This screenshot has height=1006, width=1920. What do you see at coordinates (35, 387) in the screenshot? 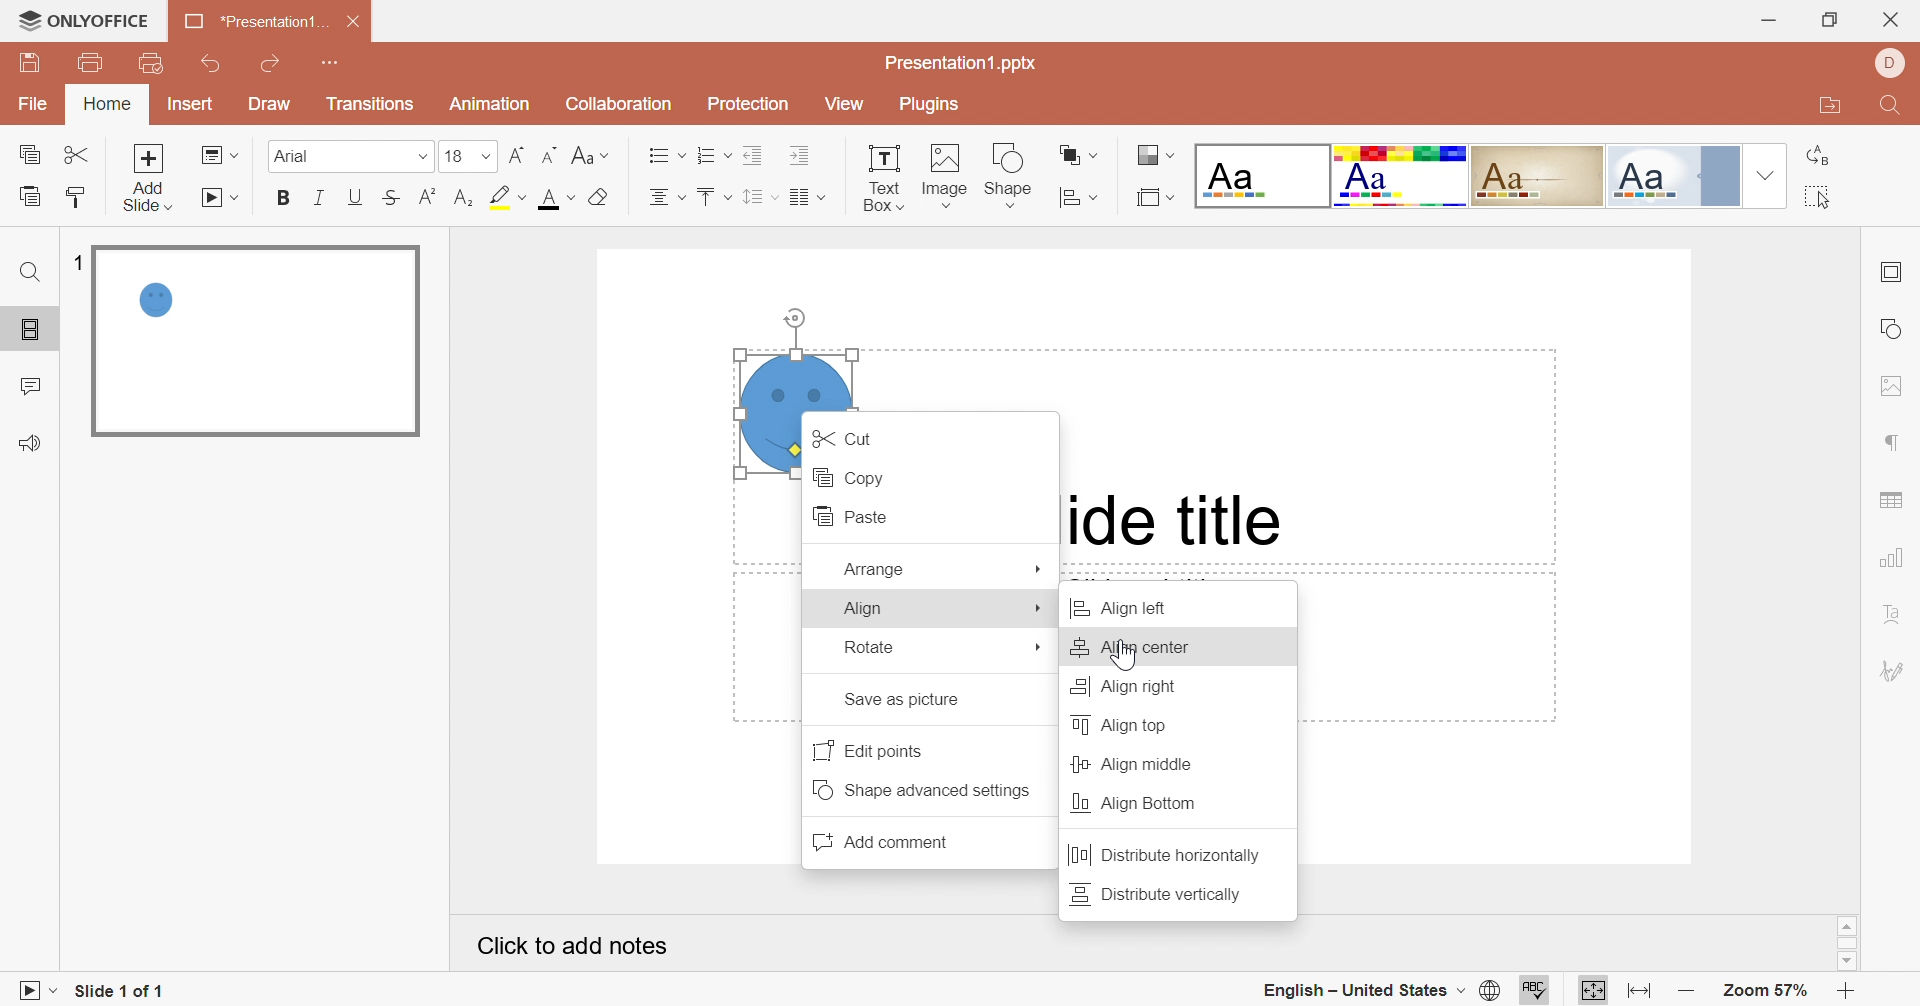
I see `Comments` at bounding box center [35, 387].